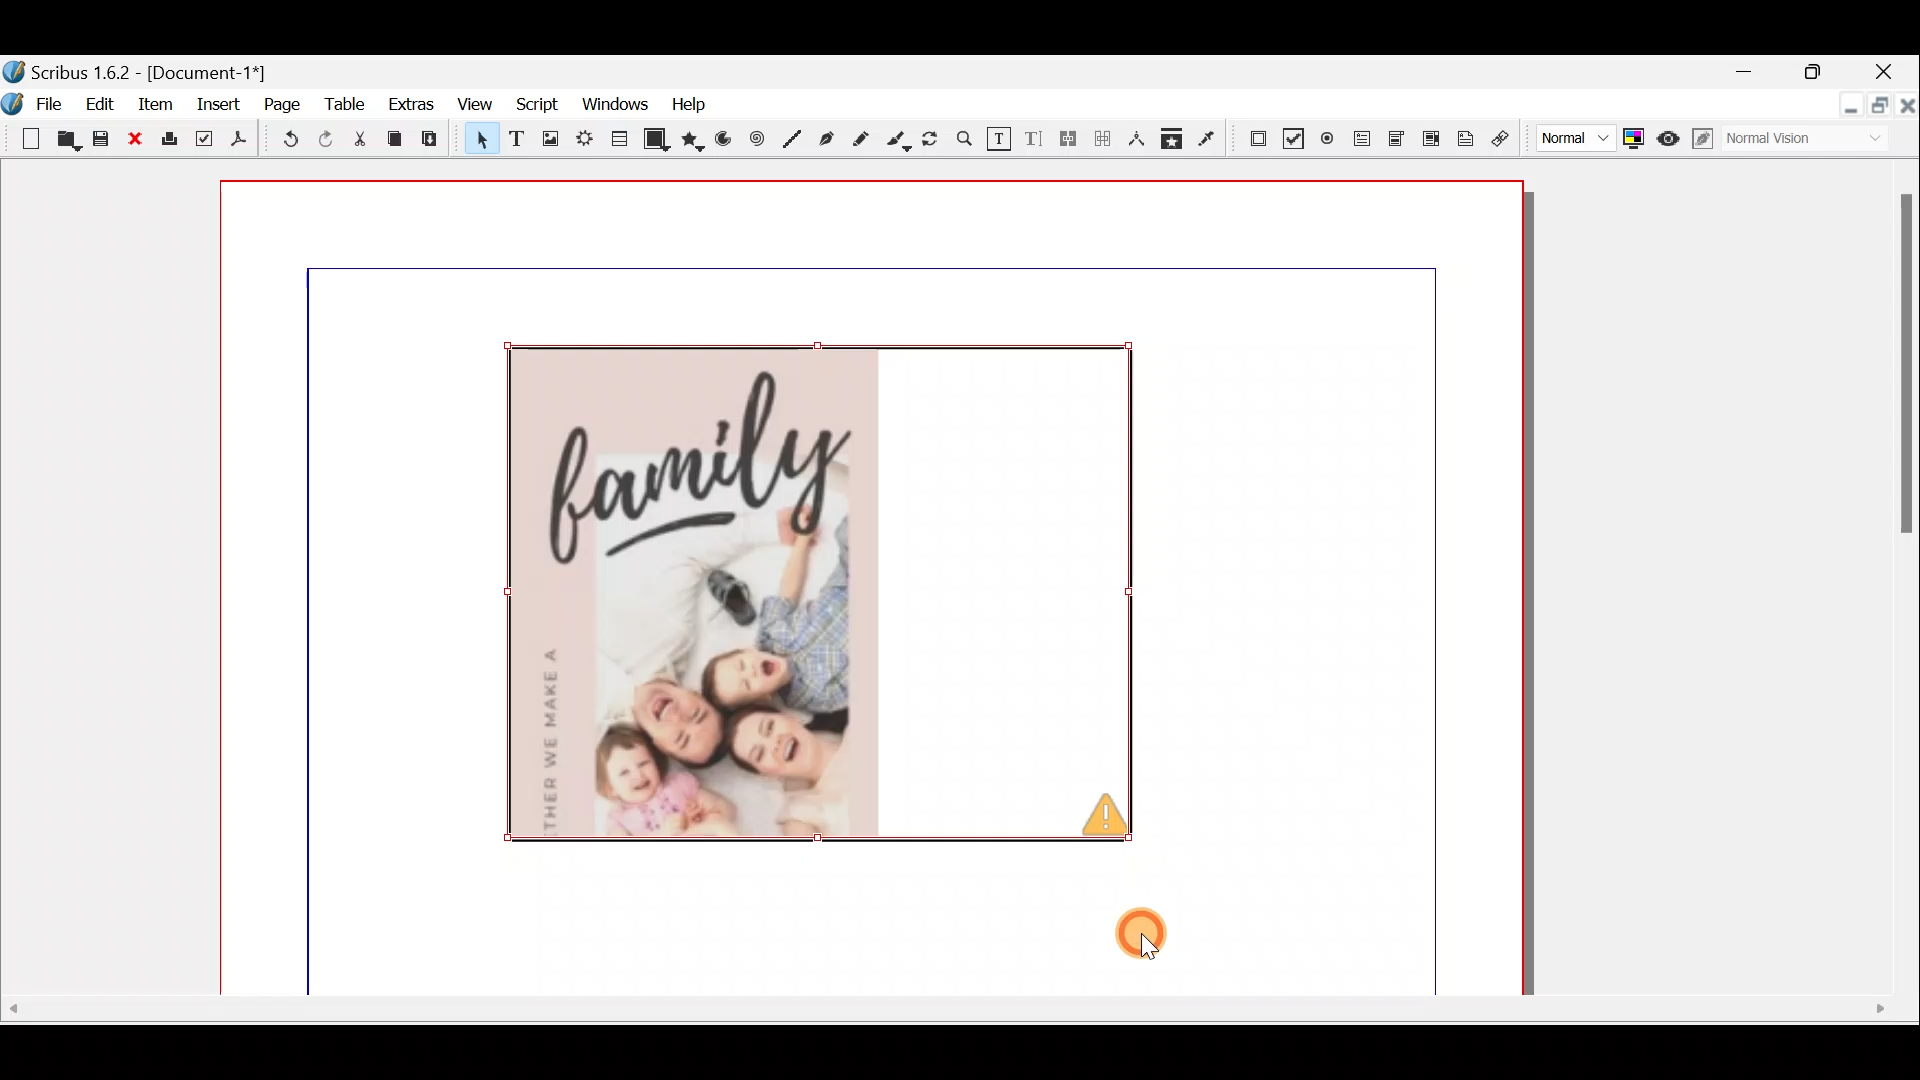  Describe the element at coordinates (236, 142) in the screenshot. I see `Save as PDF` at that location.